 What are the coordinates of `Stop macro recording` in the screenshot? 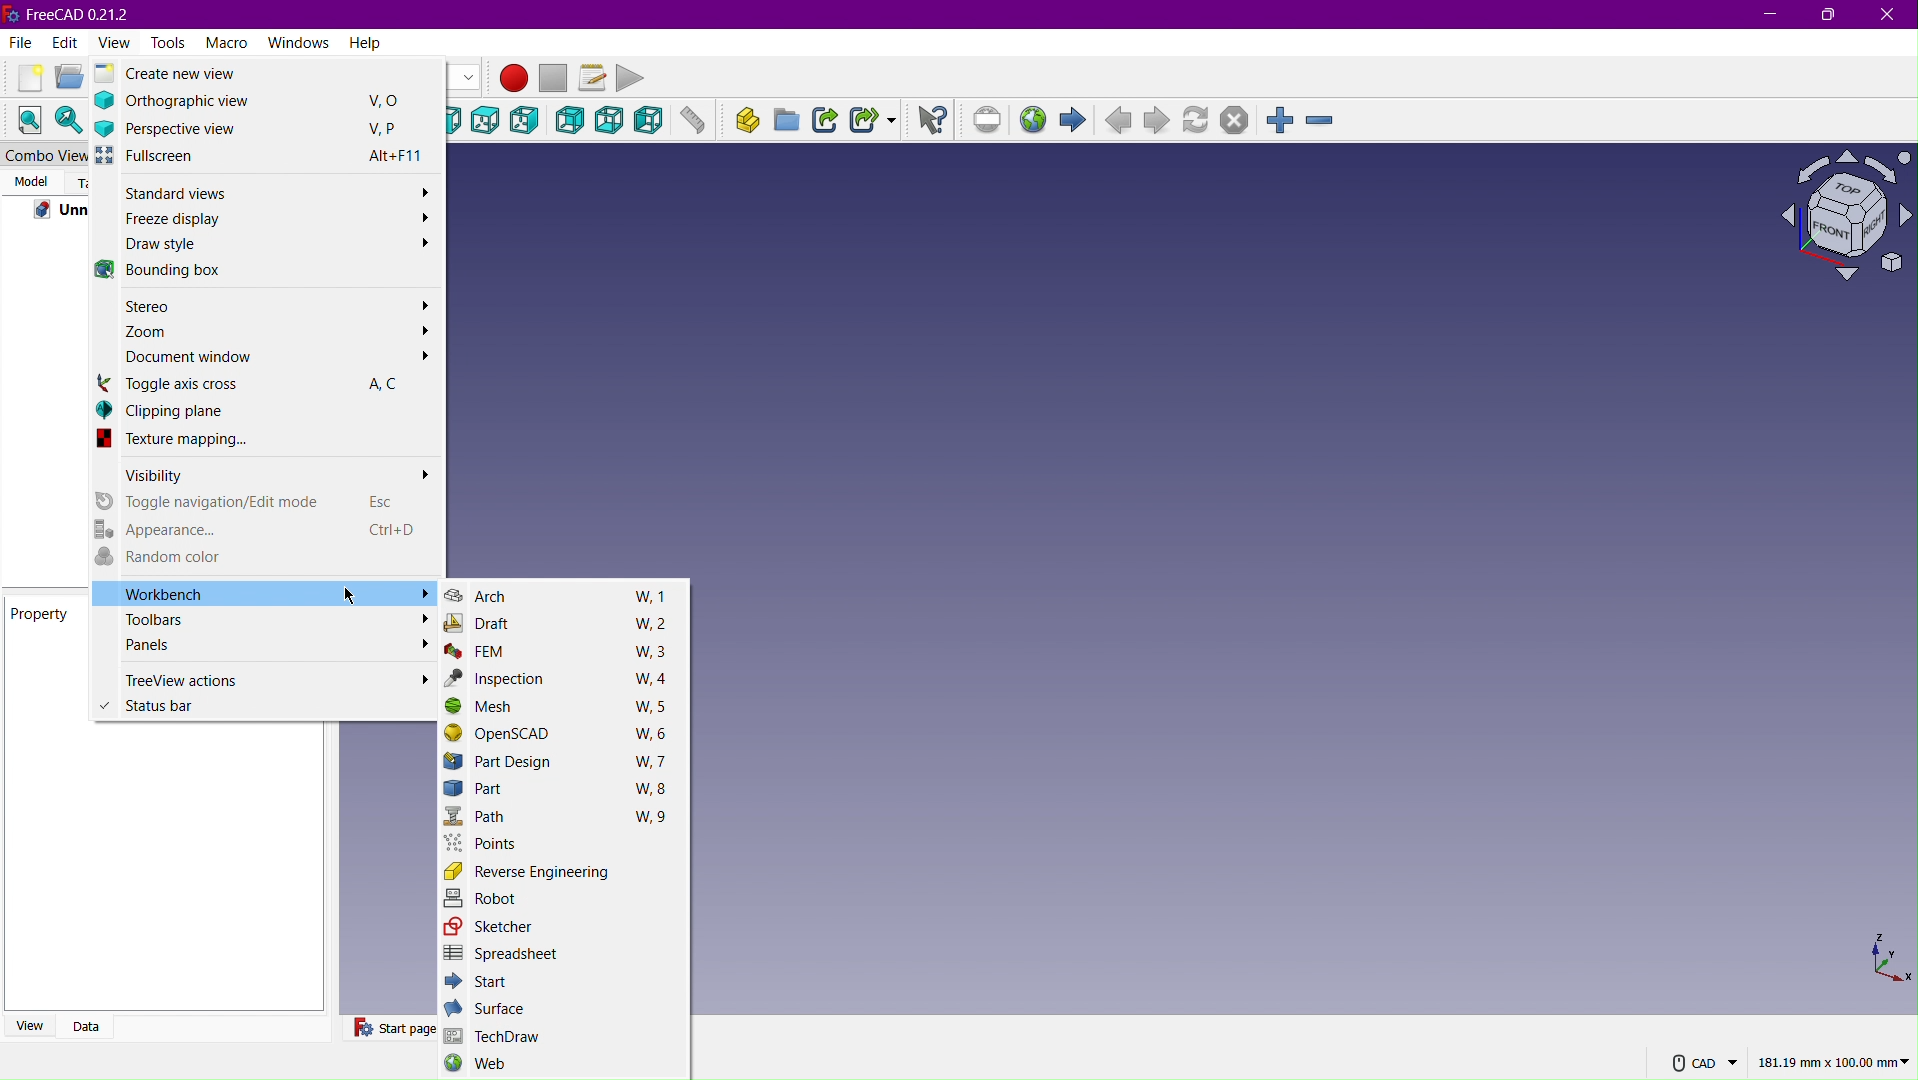 It's located at (554, 79).